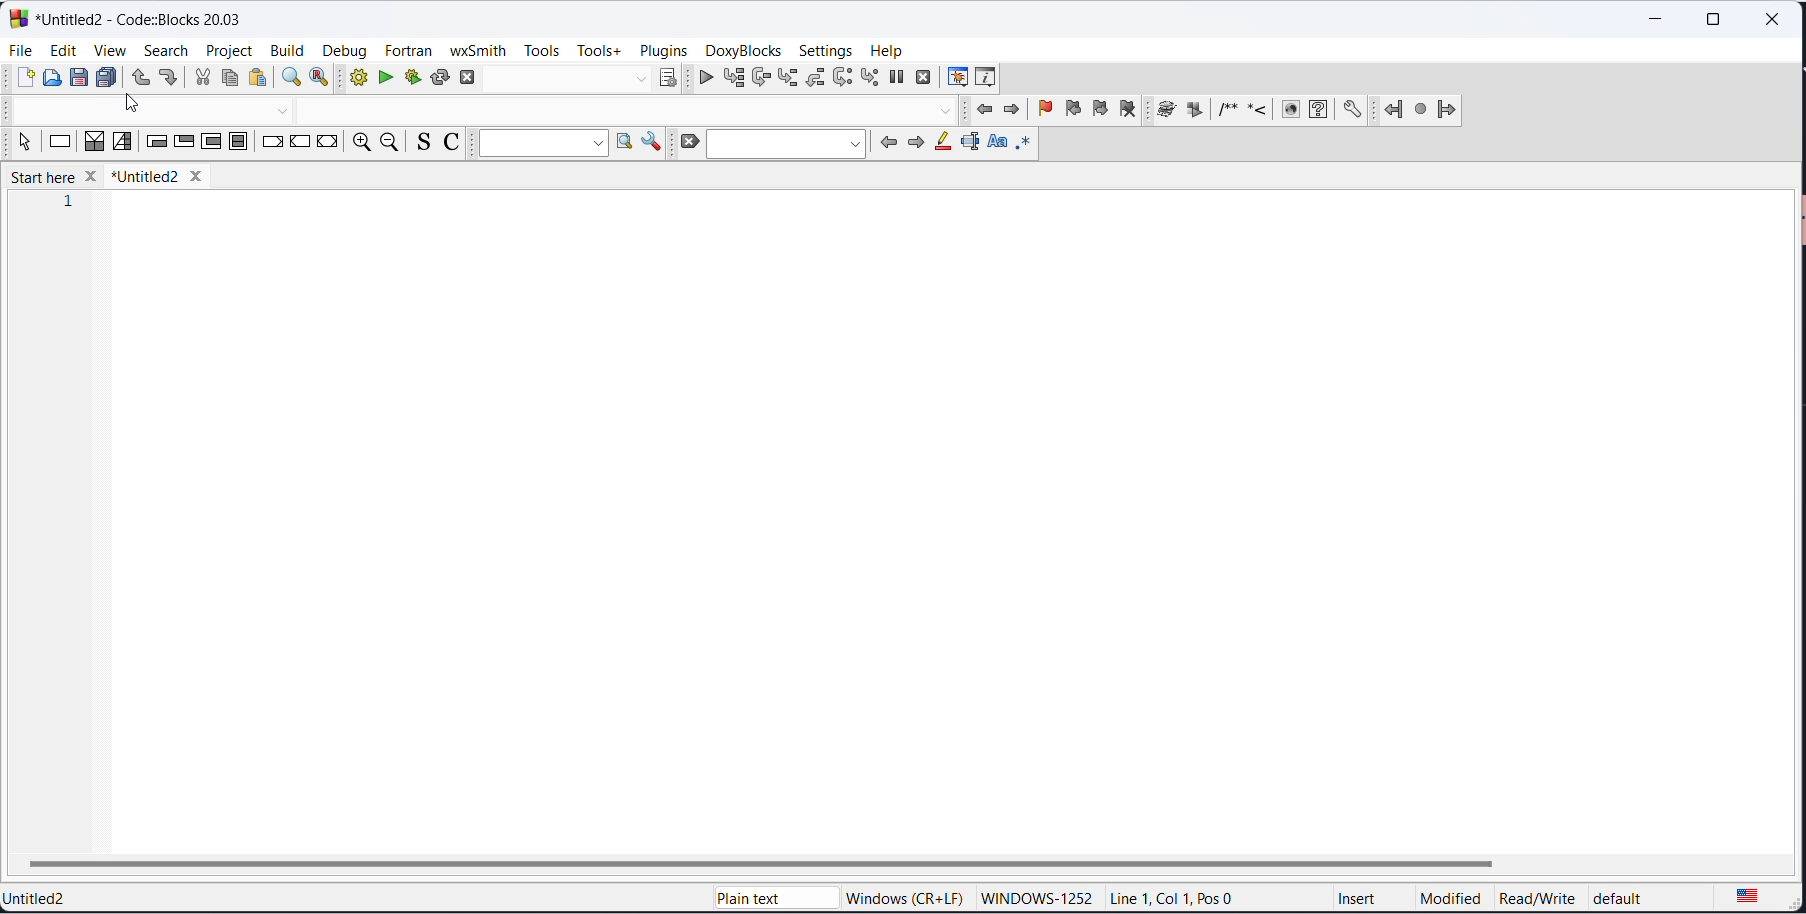 The height and width of the screenshot is (914, 1806). Describe the element at coordinates (1132, 111) in the screenshot. I see `remove bookmark` at that location.